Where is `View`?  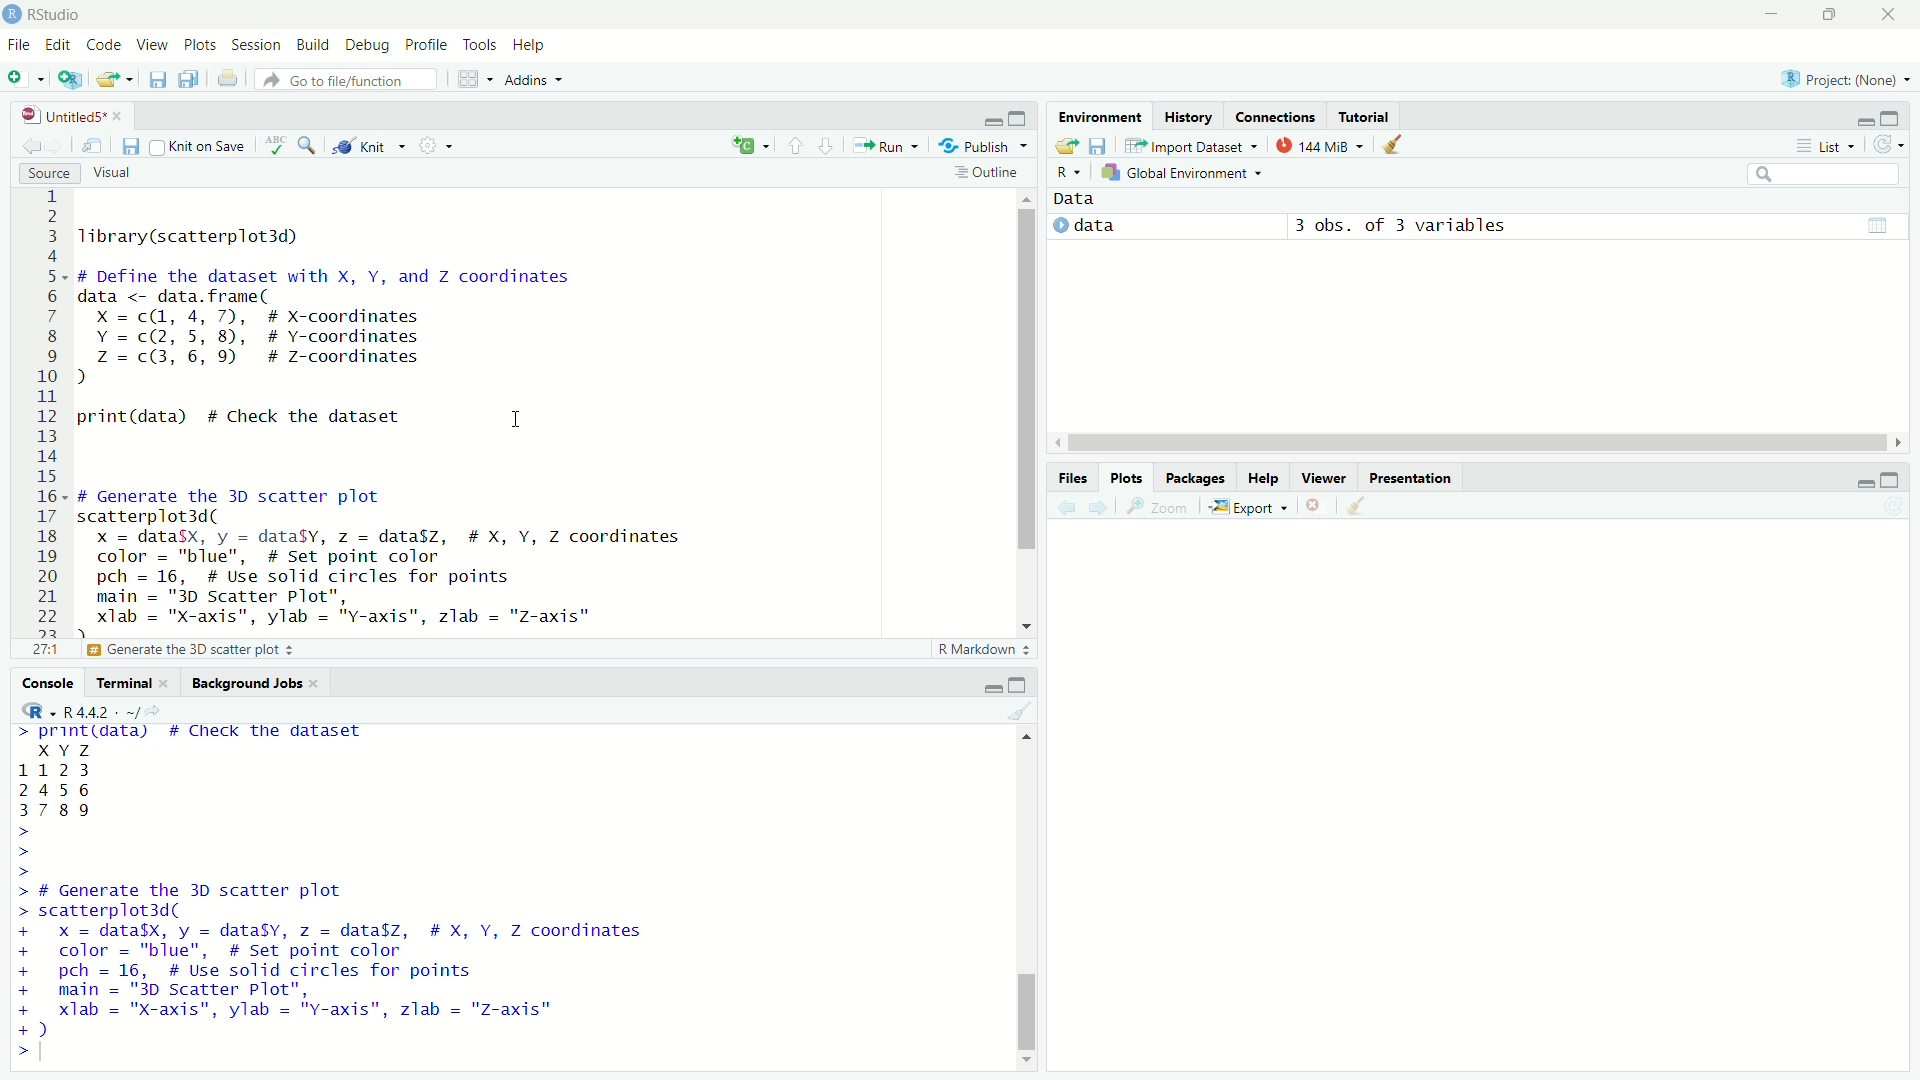 View is located at coordinates (151, 41).